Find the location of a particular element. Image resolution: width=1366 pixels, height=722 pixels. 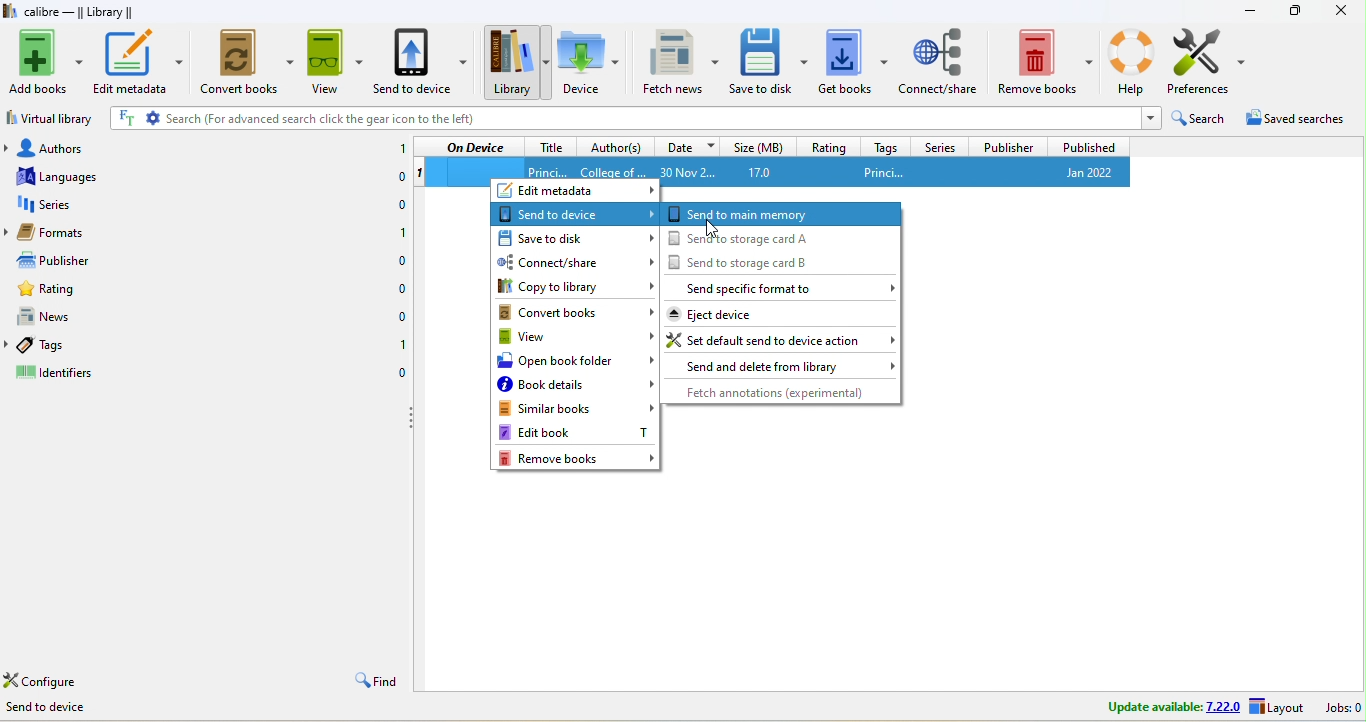

open book folder is located at coordinates (575, 362).